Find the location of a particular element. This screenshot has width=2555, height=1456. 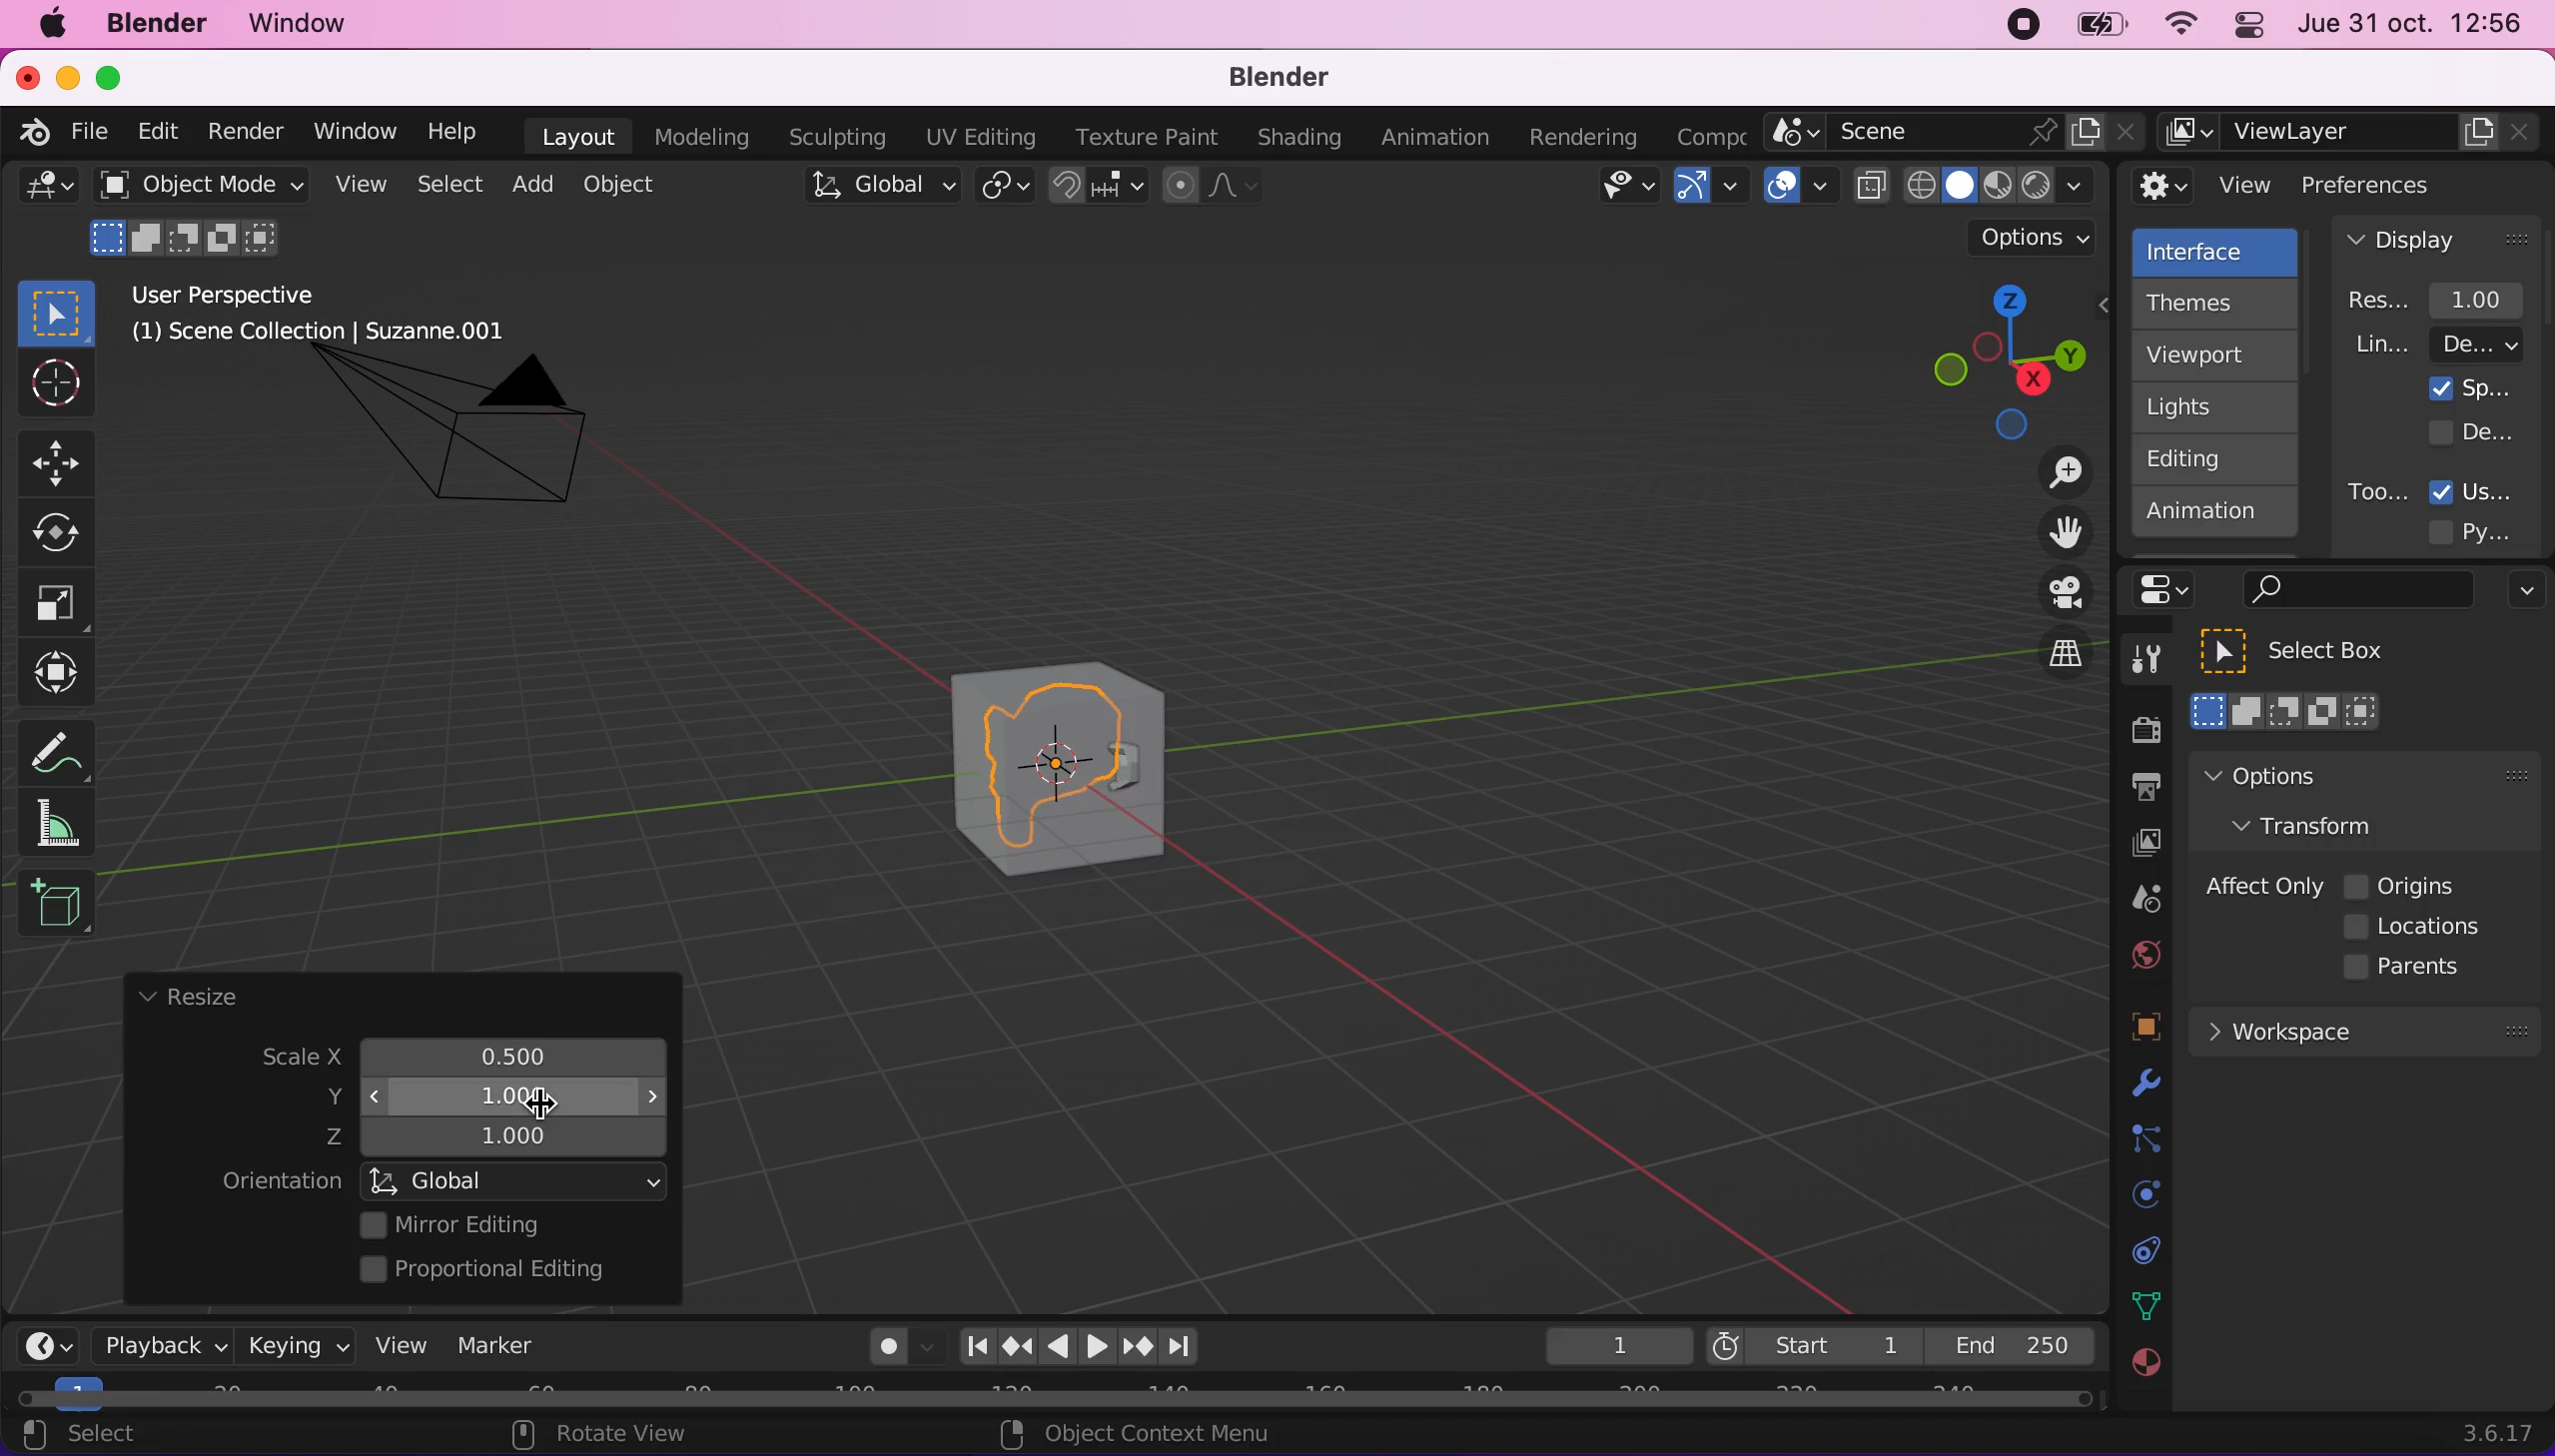

z is located at coordinates (503, 1139).